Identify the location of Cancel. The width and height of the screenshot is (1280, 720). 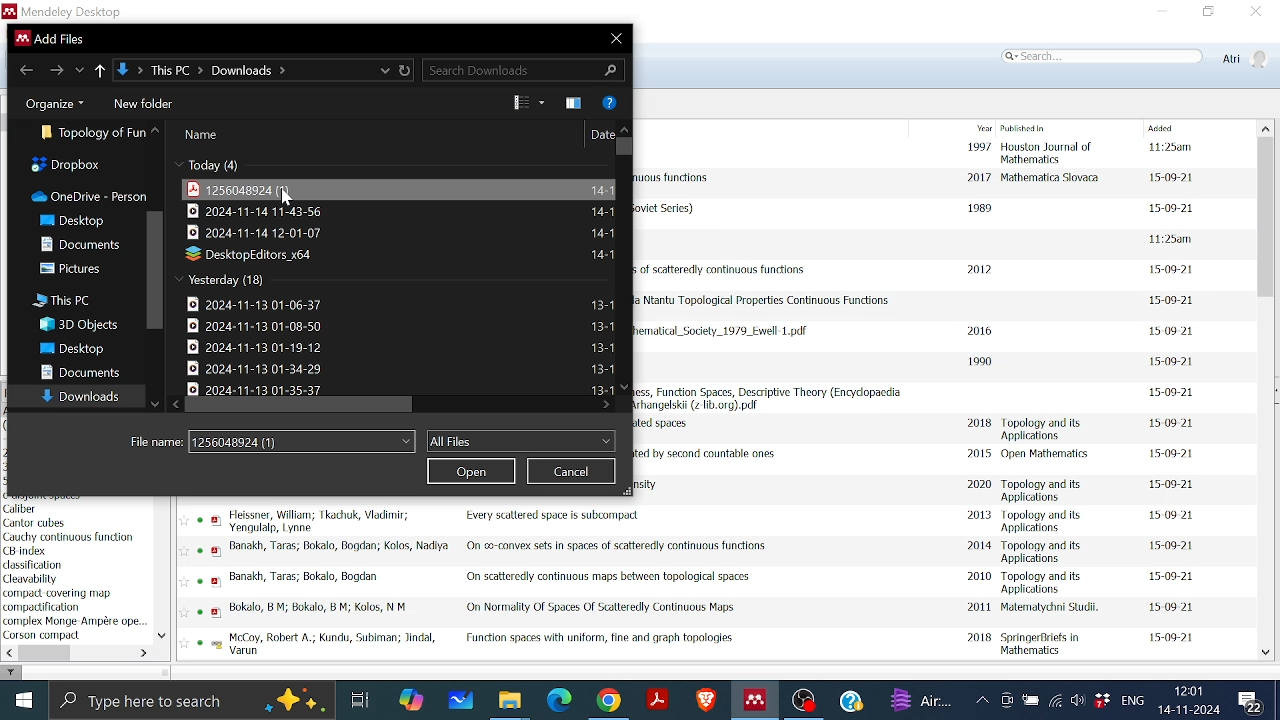
(570, 470).